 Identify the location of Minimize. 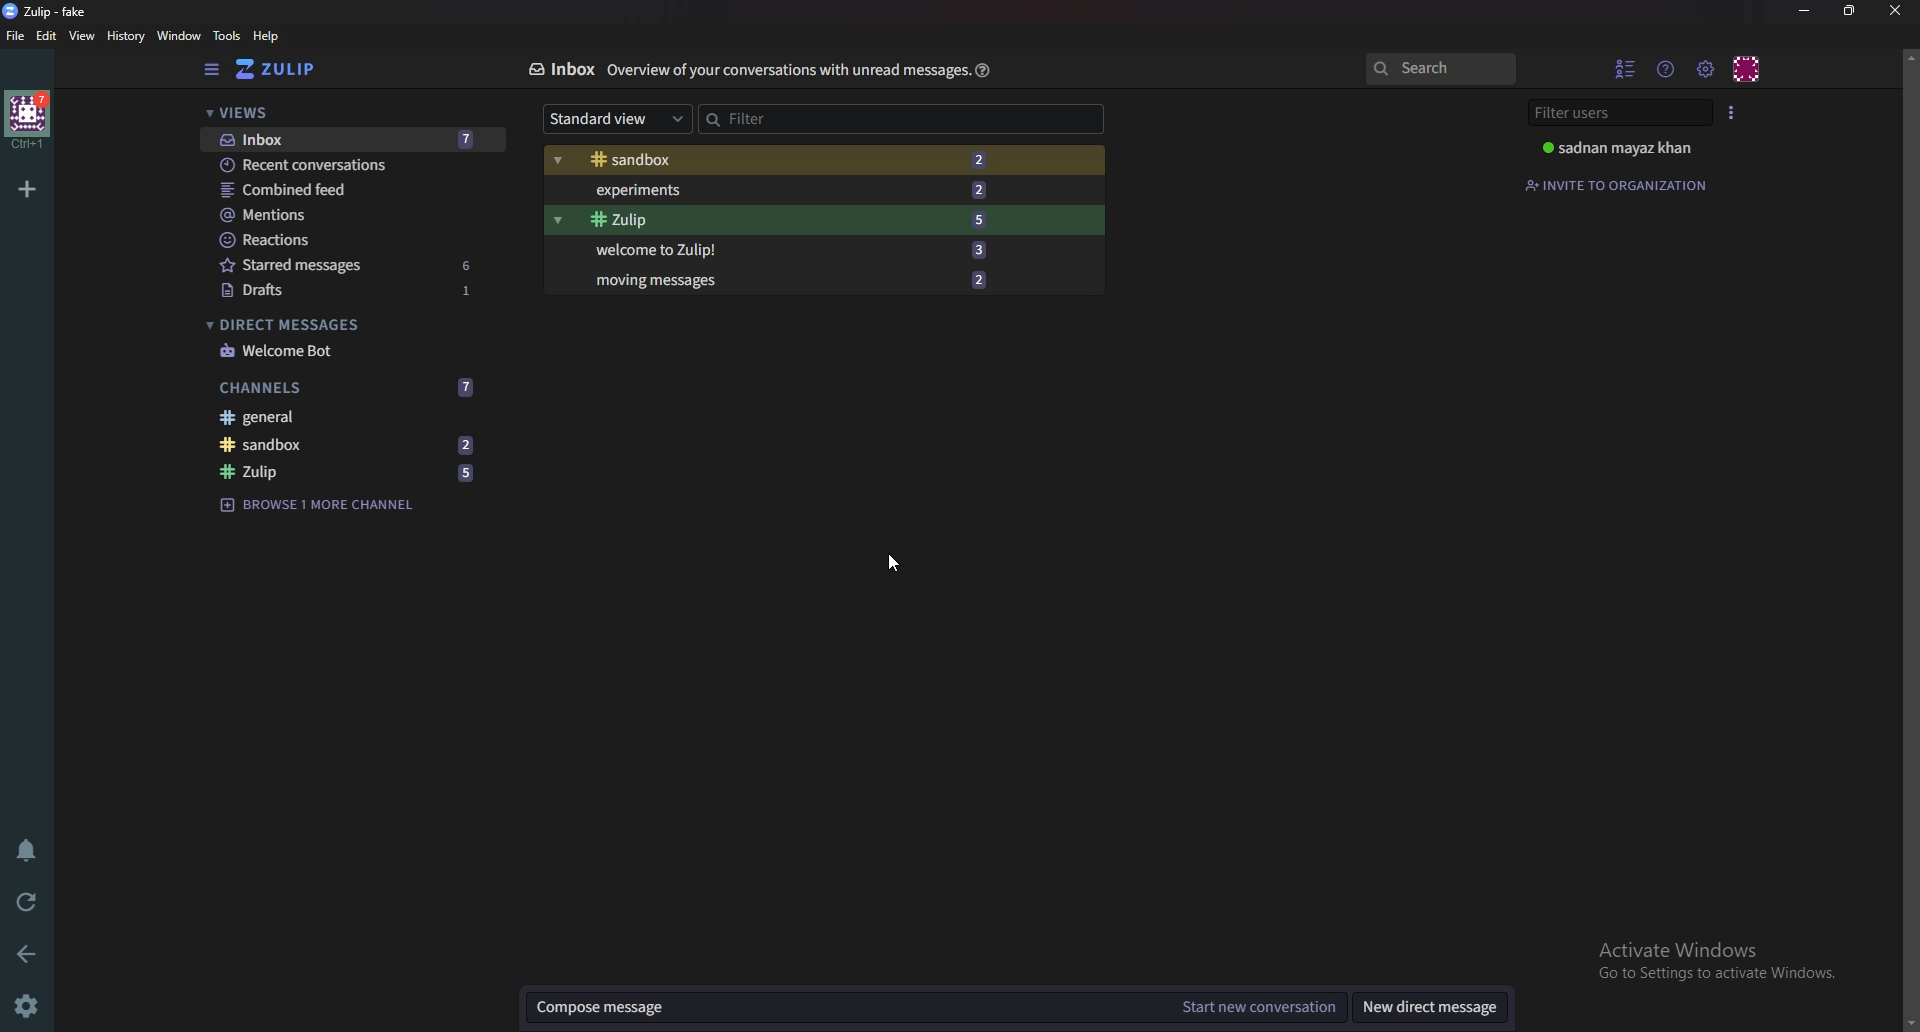
(1804, 12).